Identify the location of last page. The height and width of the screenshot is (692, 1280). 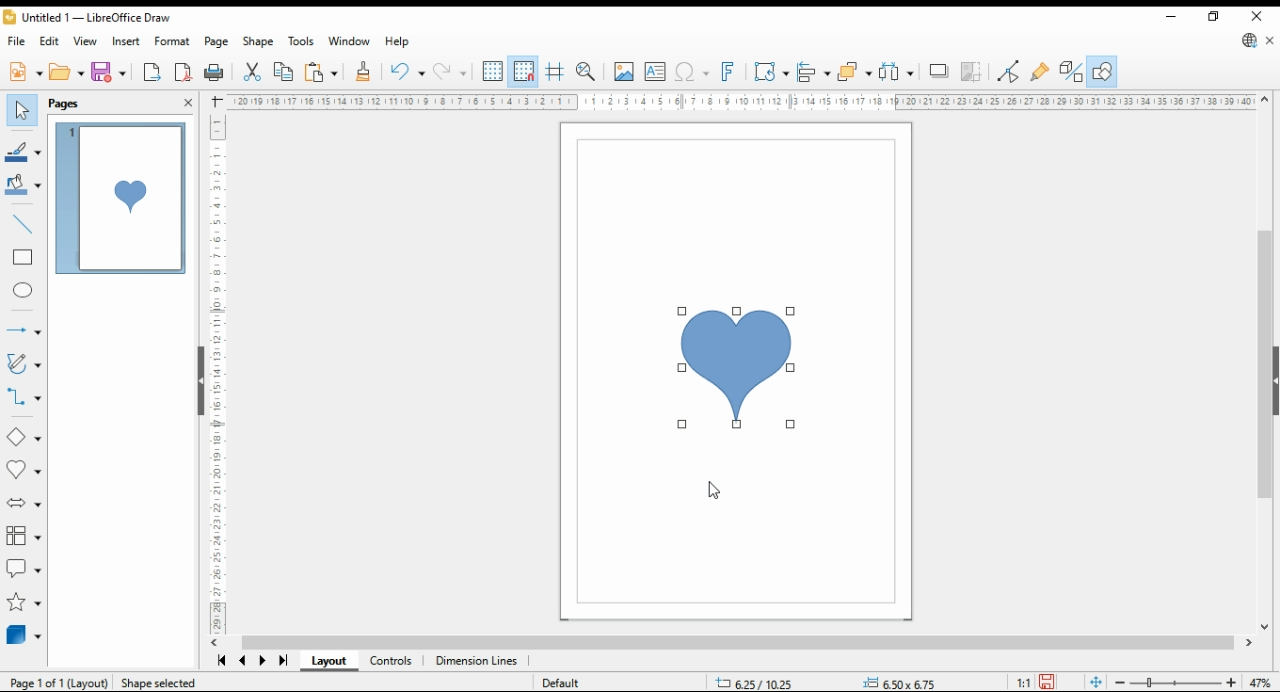
(282, 663).